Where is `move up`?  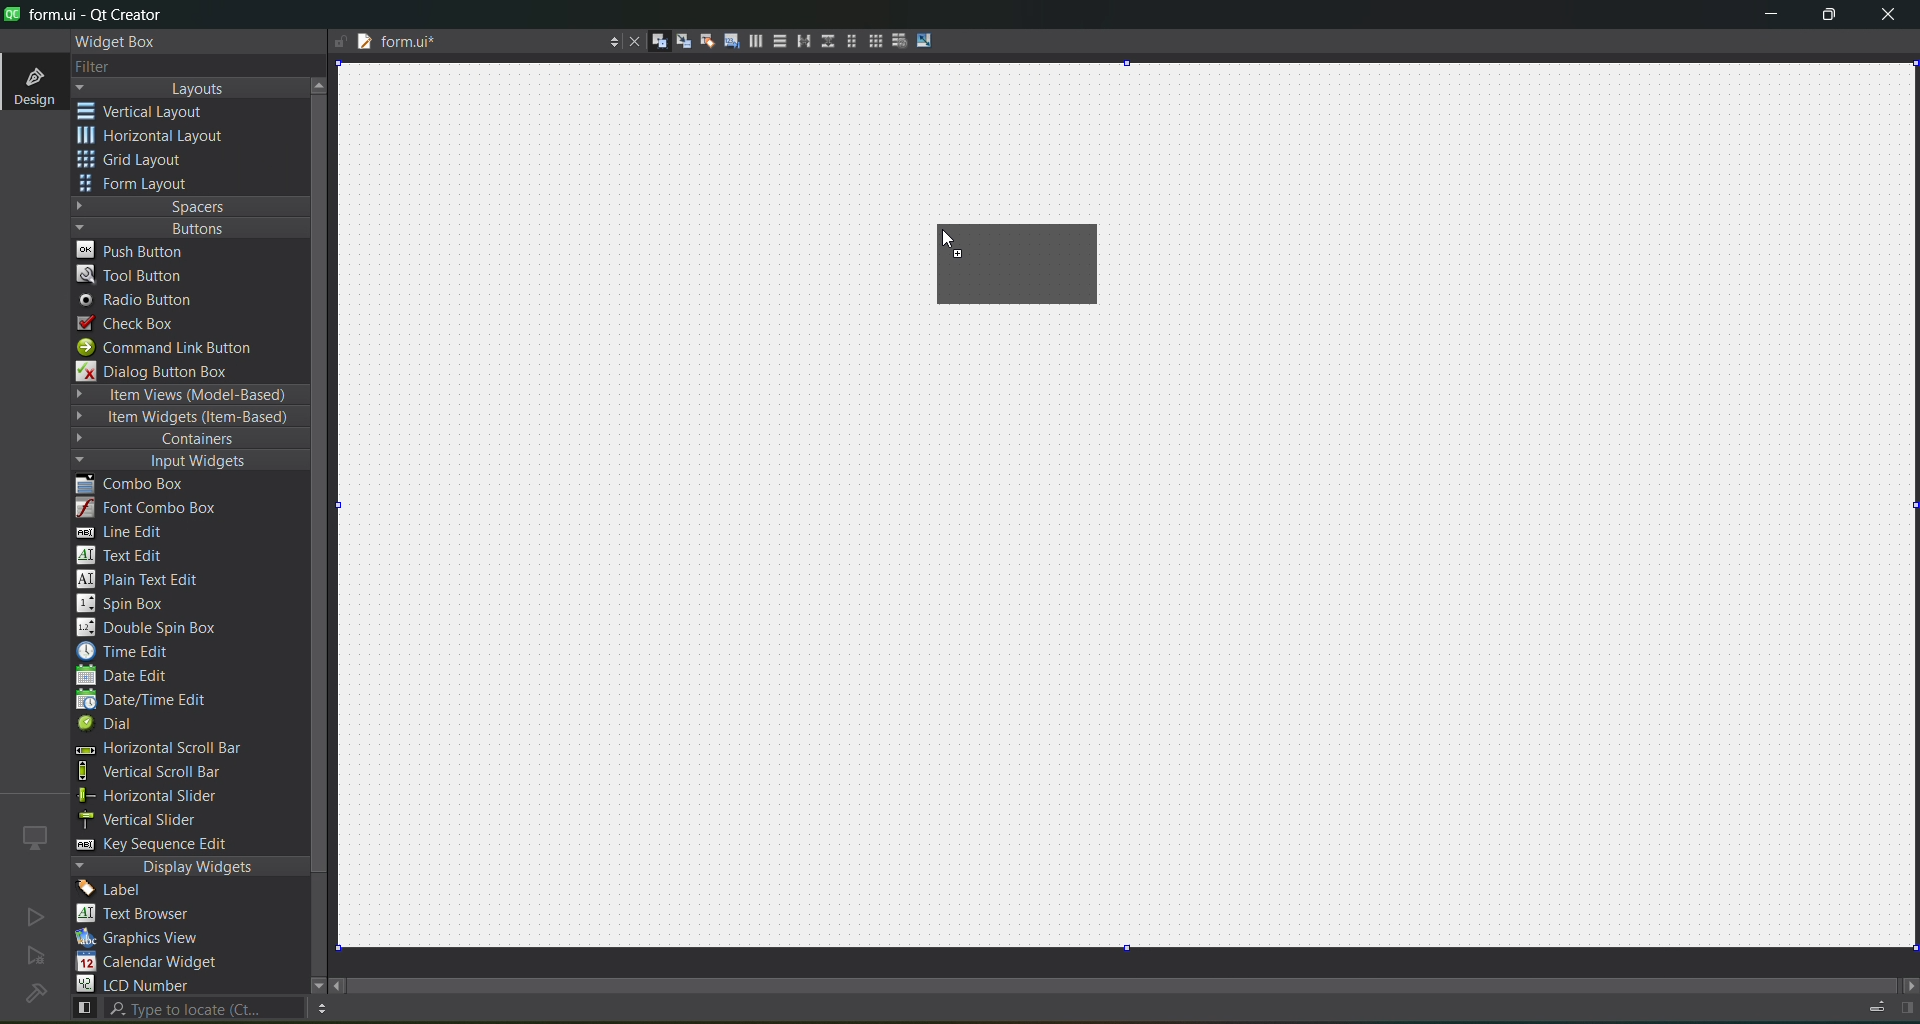
move up is located at coordinates (322, 83).